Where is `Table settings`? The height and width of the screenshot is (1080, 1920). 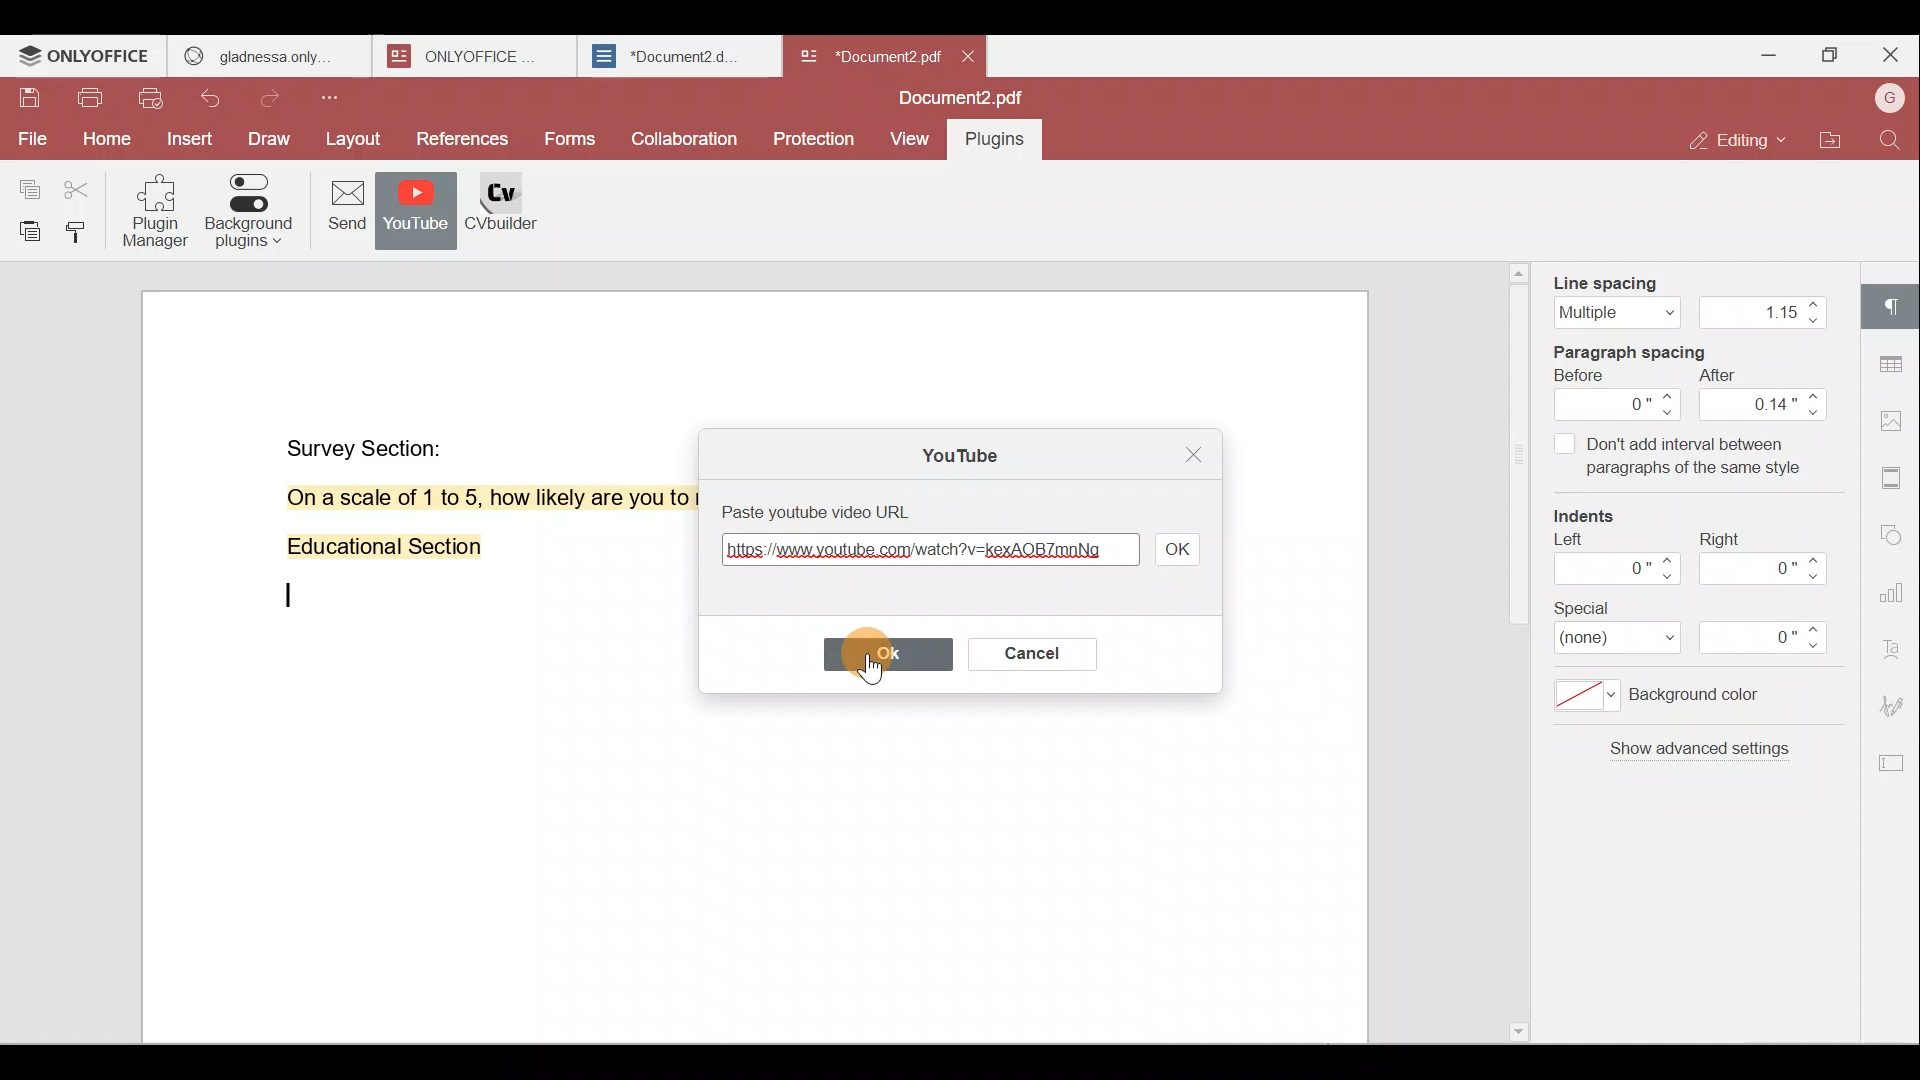
Table settings is located at coordinates (1894, 359).